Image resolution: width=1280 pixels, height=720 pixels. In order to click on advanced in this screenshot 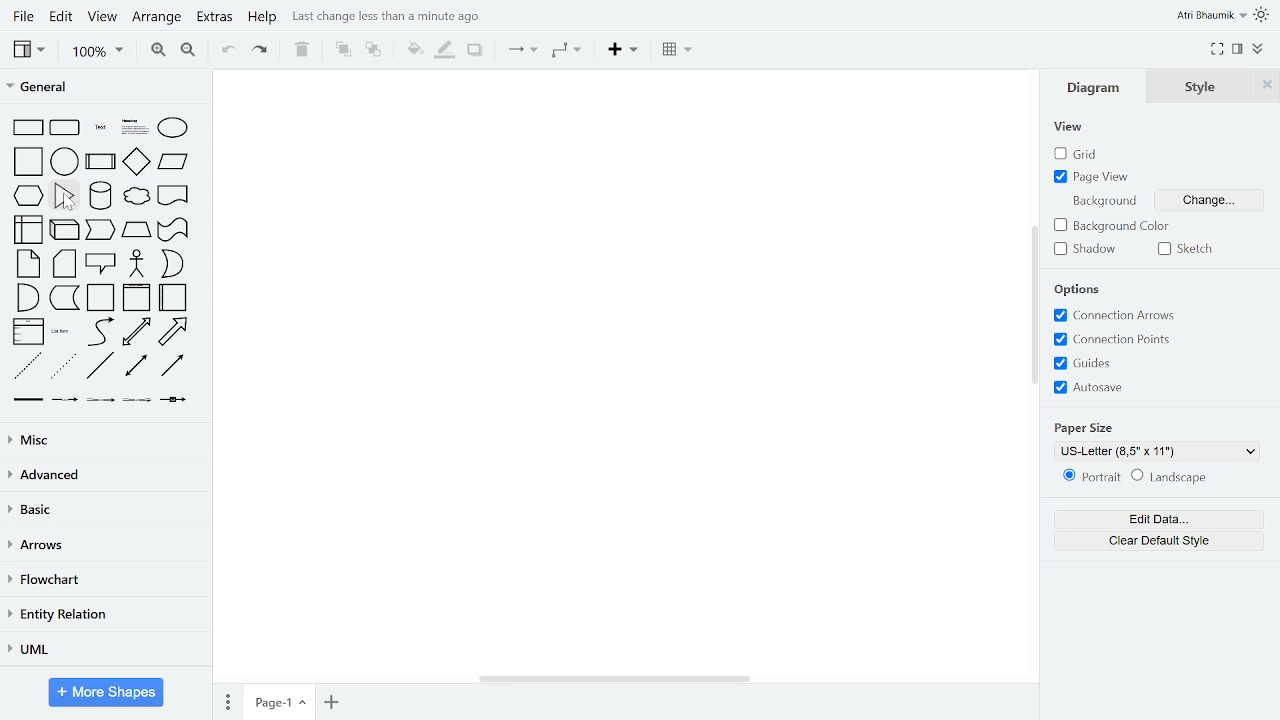, I will do `click(103, 477)`.